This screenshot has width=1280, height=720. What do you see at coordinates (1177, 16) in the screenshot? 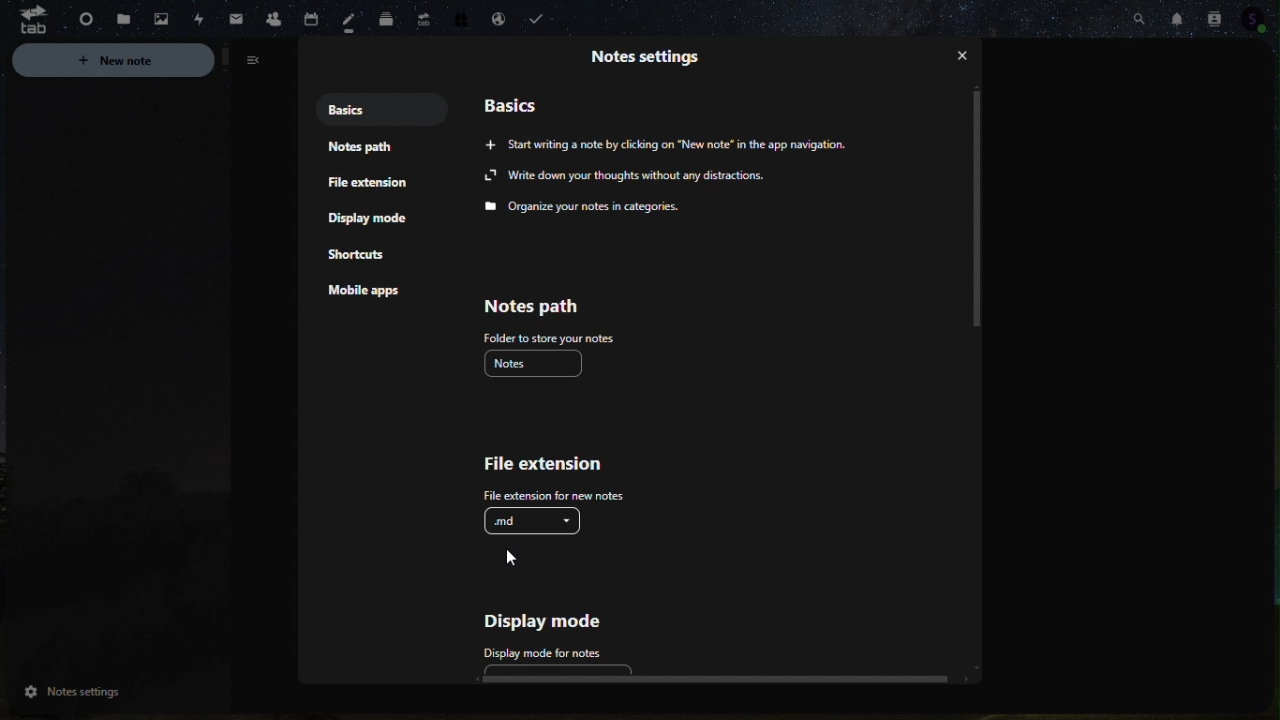
I see `Notifications` at bounding box center [1177, 16].